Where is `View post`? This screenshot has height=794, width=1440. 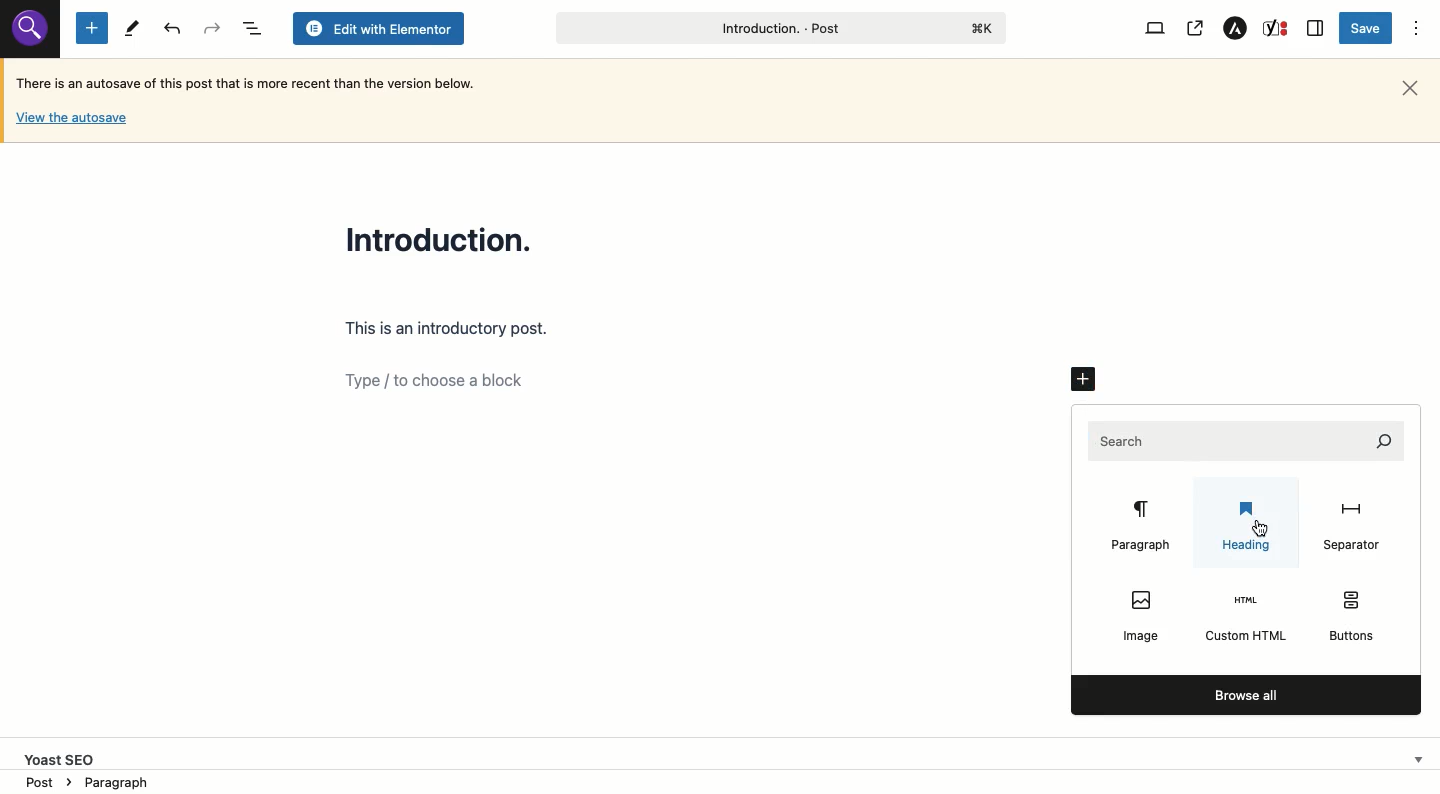
View post is located at coordinates (1194, 29).